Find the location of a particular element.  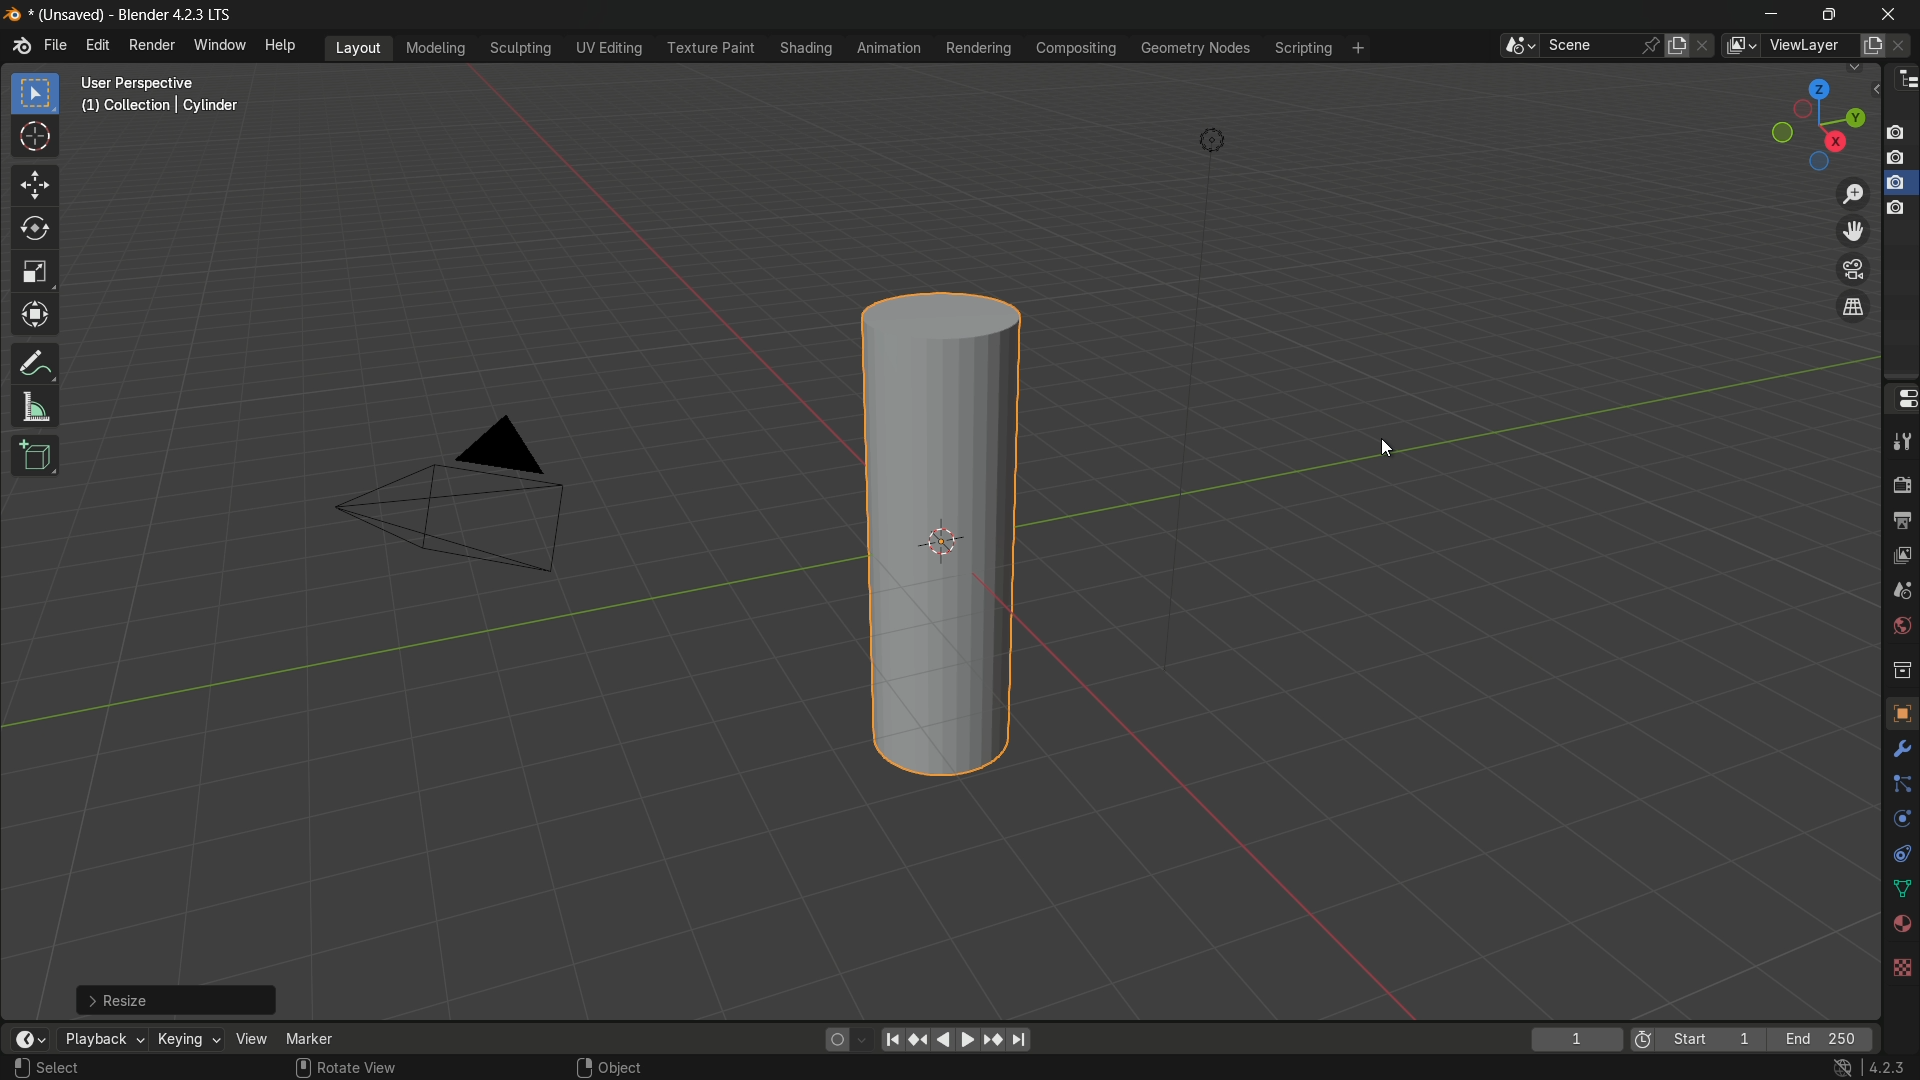

playback is located at coordinates (101, 1039).